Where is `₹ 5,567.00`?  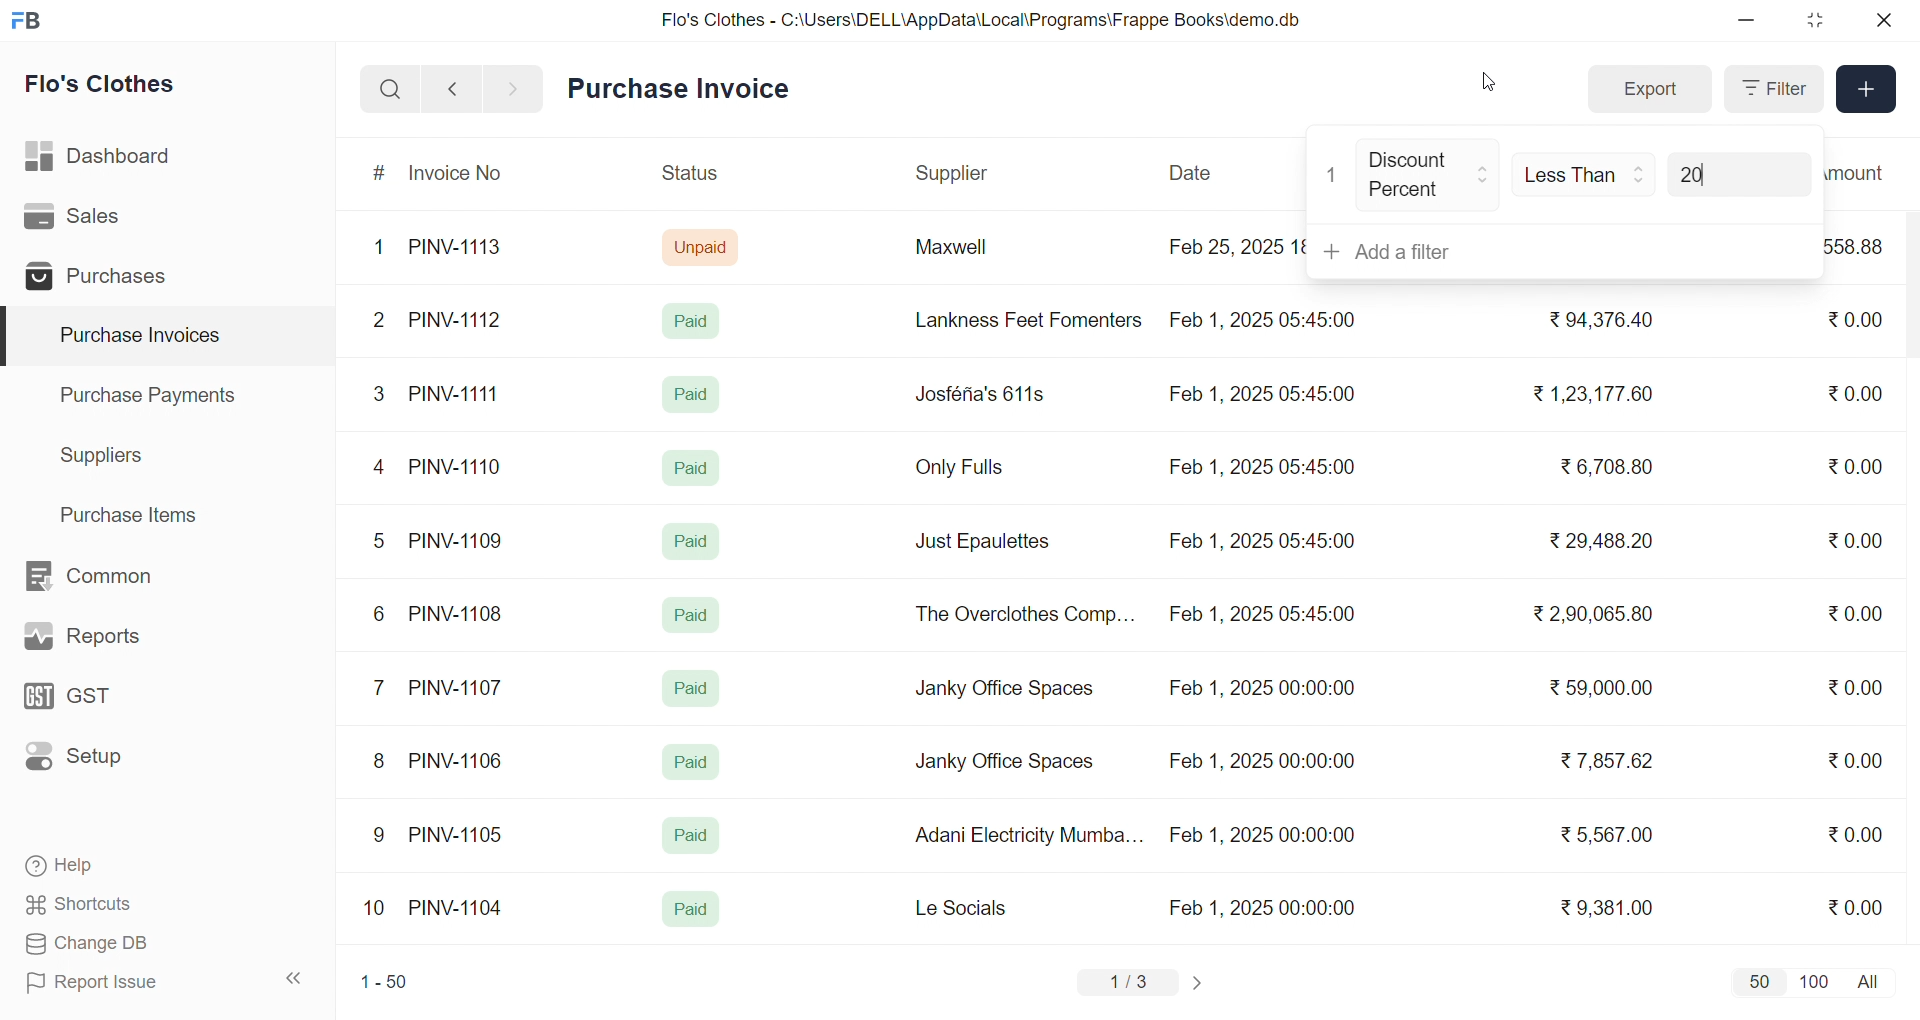
₹ 5,567.00 is located at coordinates (1602, 834).